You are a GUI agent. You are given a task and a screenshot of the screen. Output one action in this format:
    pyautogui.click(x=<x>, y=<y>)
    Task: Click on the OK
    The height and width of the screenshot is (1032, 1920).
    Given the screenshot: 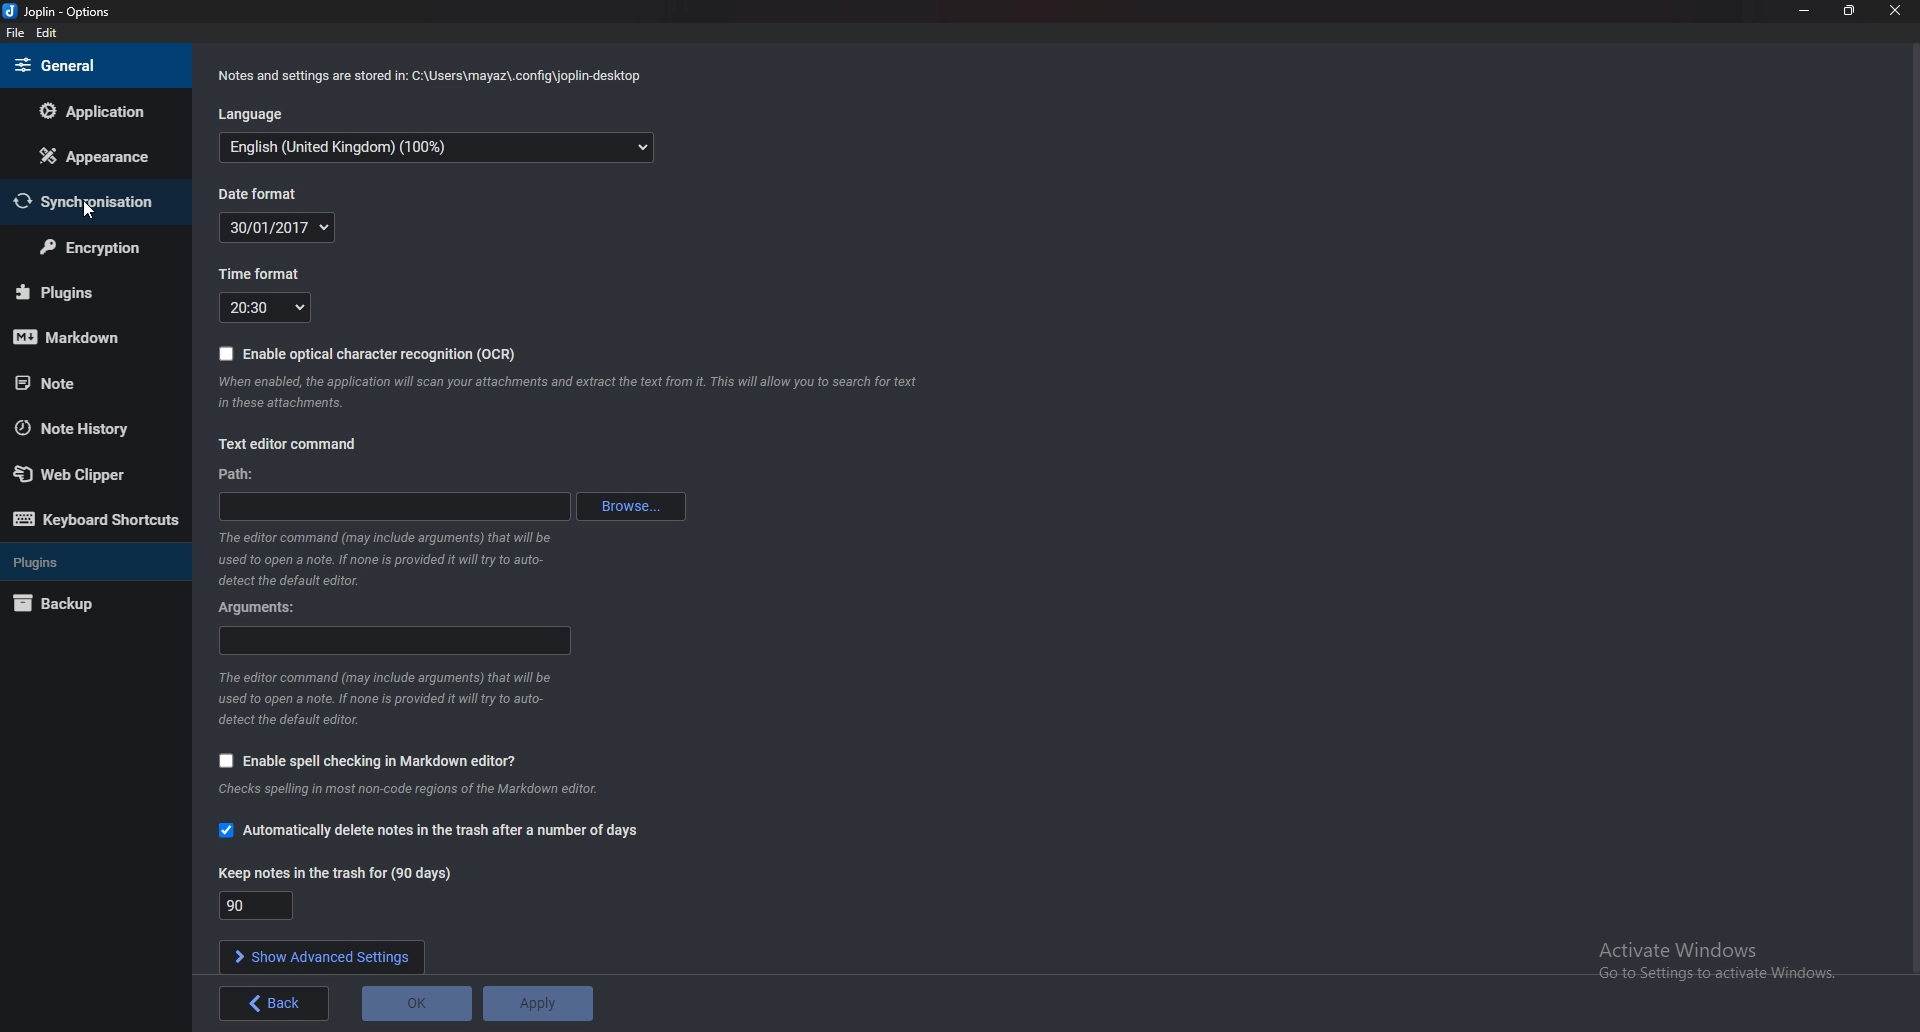 What is the action you would take?
    pyautogui.click(x=418, y=1002)
    